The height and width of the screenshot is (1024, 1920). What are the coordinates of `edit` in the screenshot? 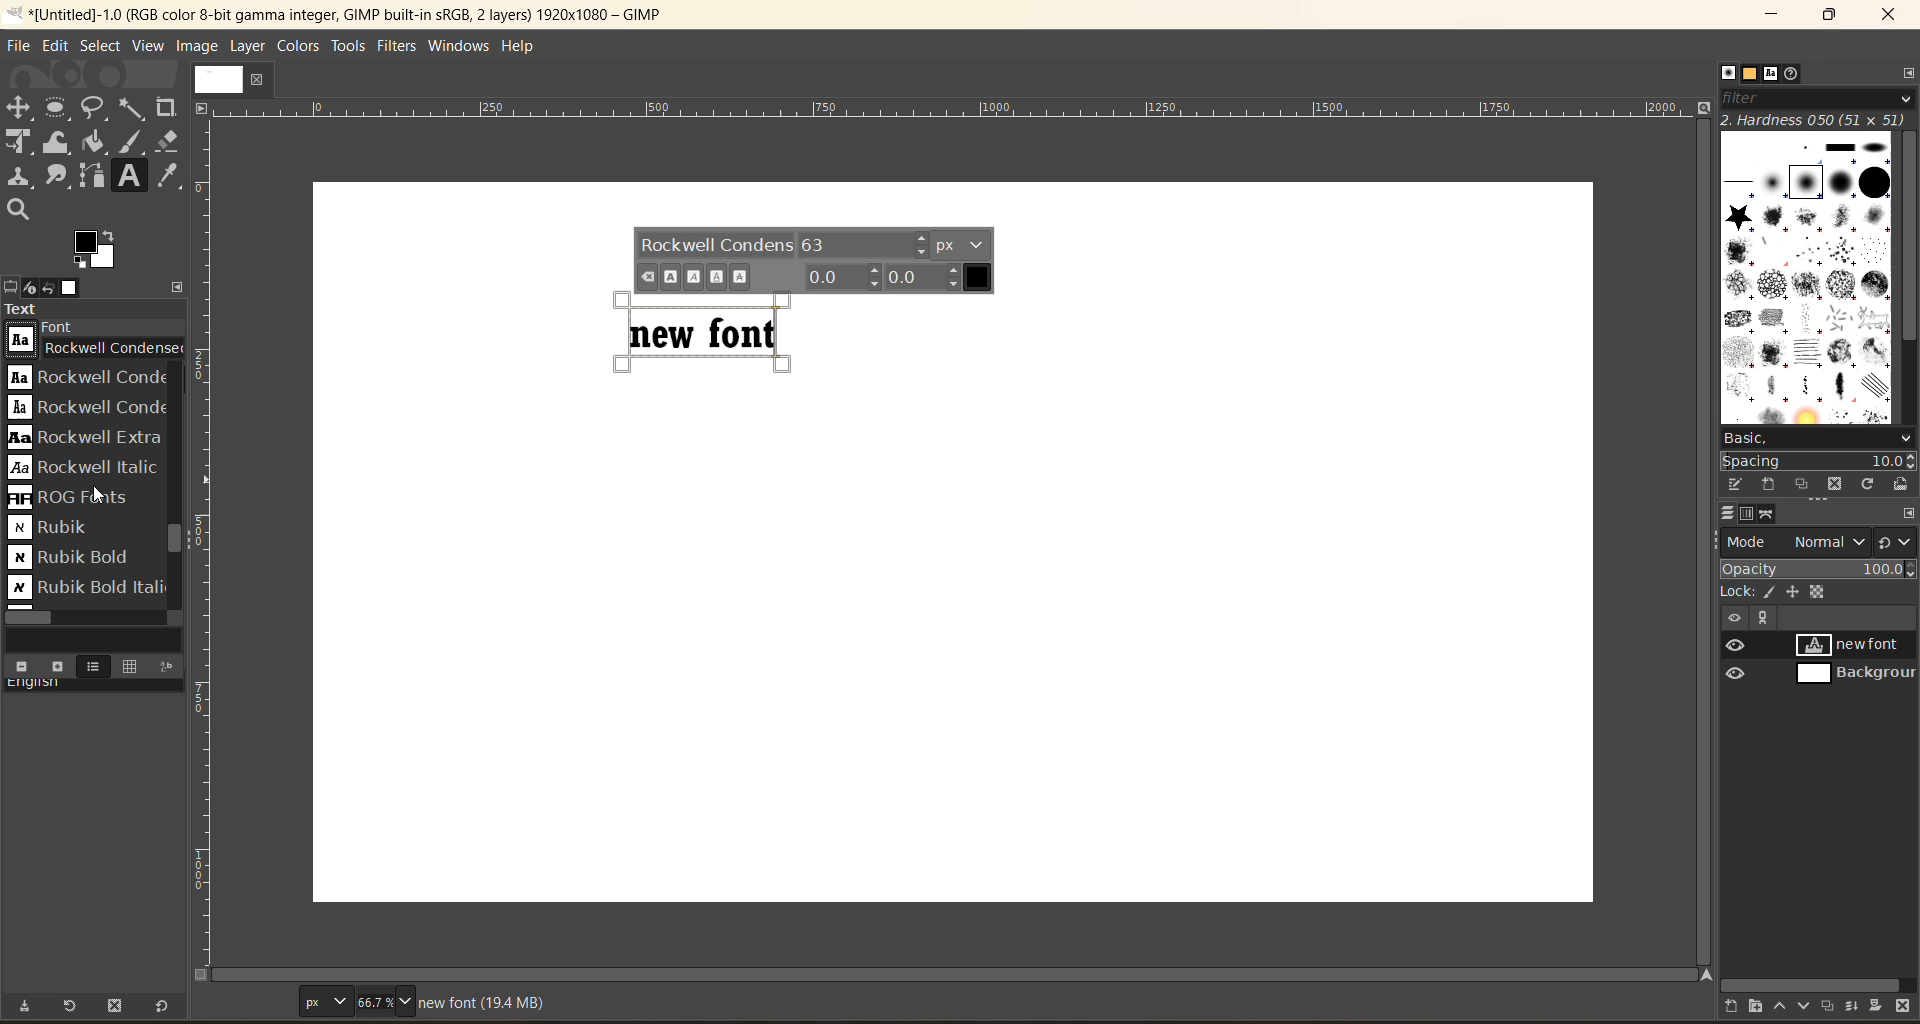 It's located at (57, 48).